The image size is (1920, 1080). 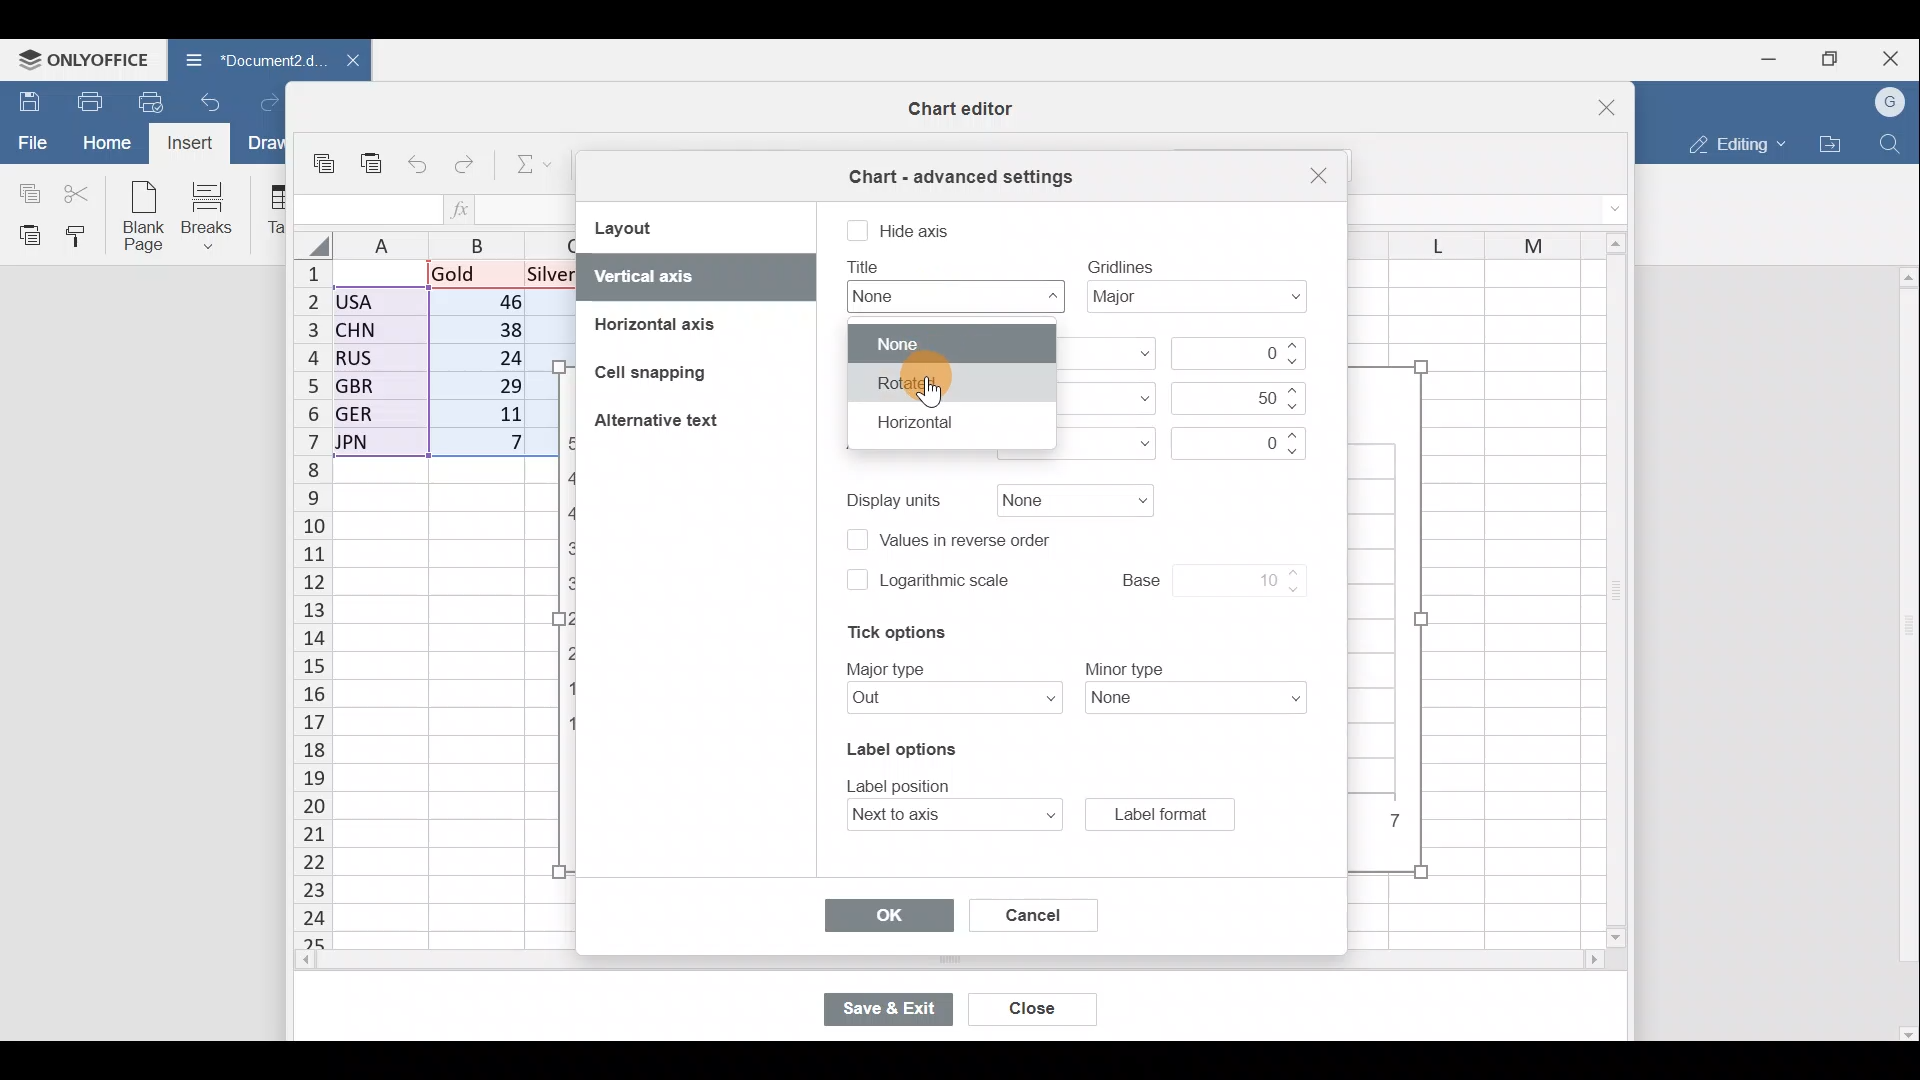 I want to click on Label options, so click(x=898, y=745).